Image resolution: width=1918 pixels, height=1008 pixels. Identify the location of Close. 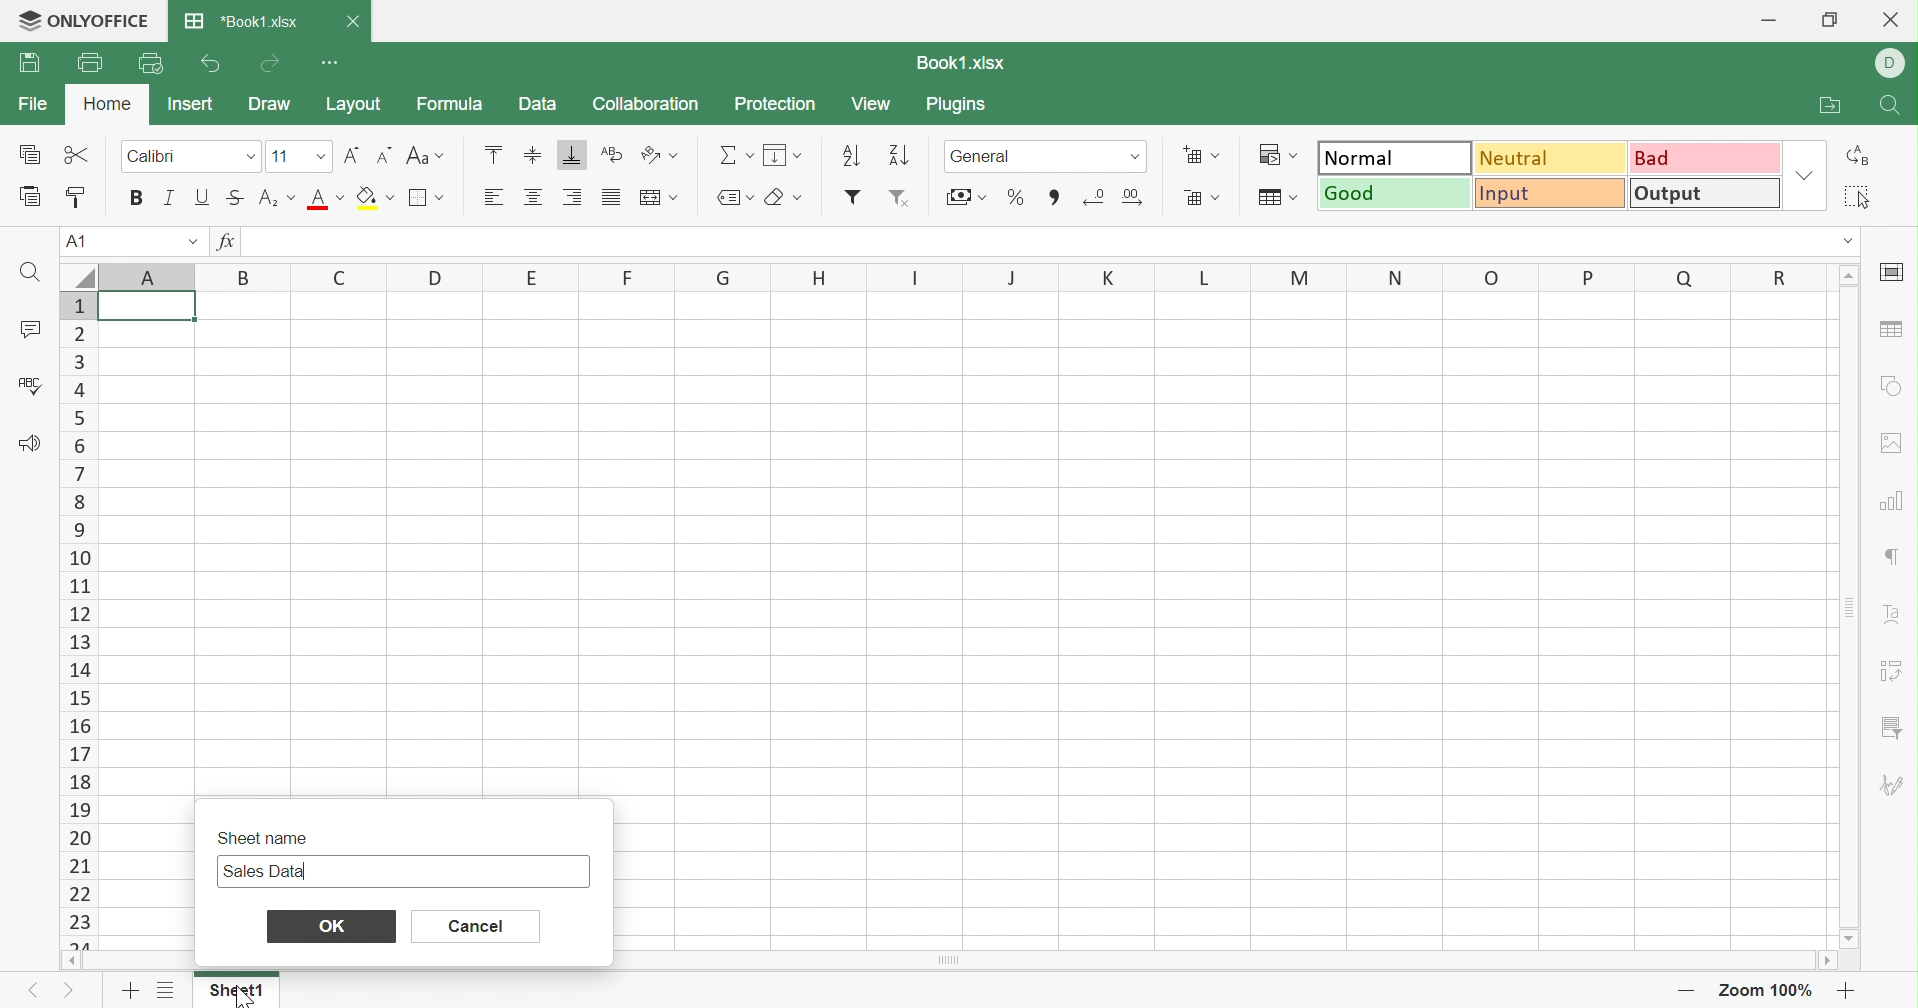
(1894, 18).